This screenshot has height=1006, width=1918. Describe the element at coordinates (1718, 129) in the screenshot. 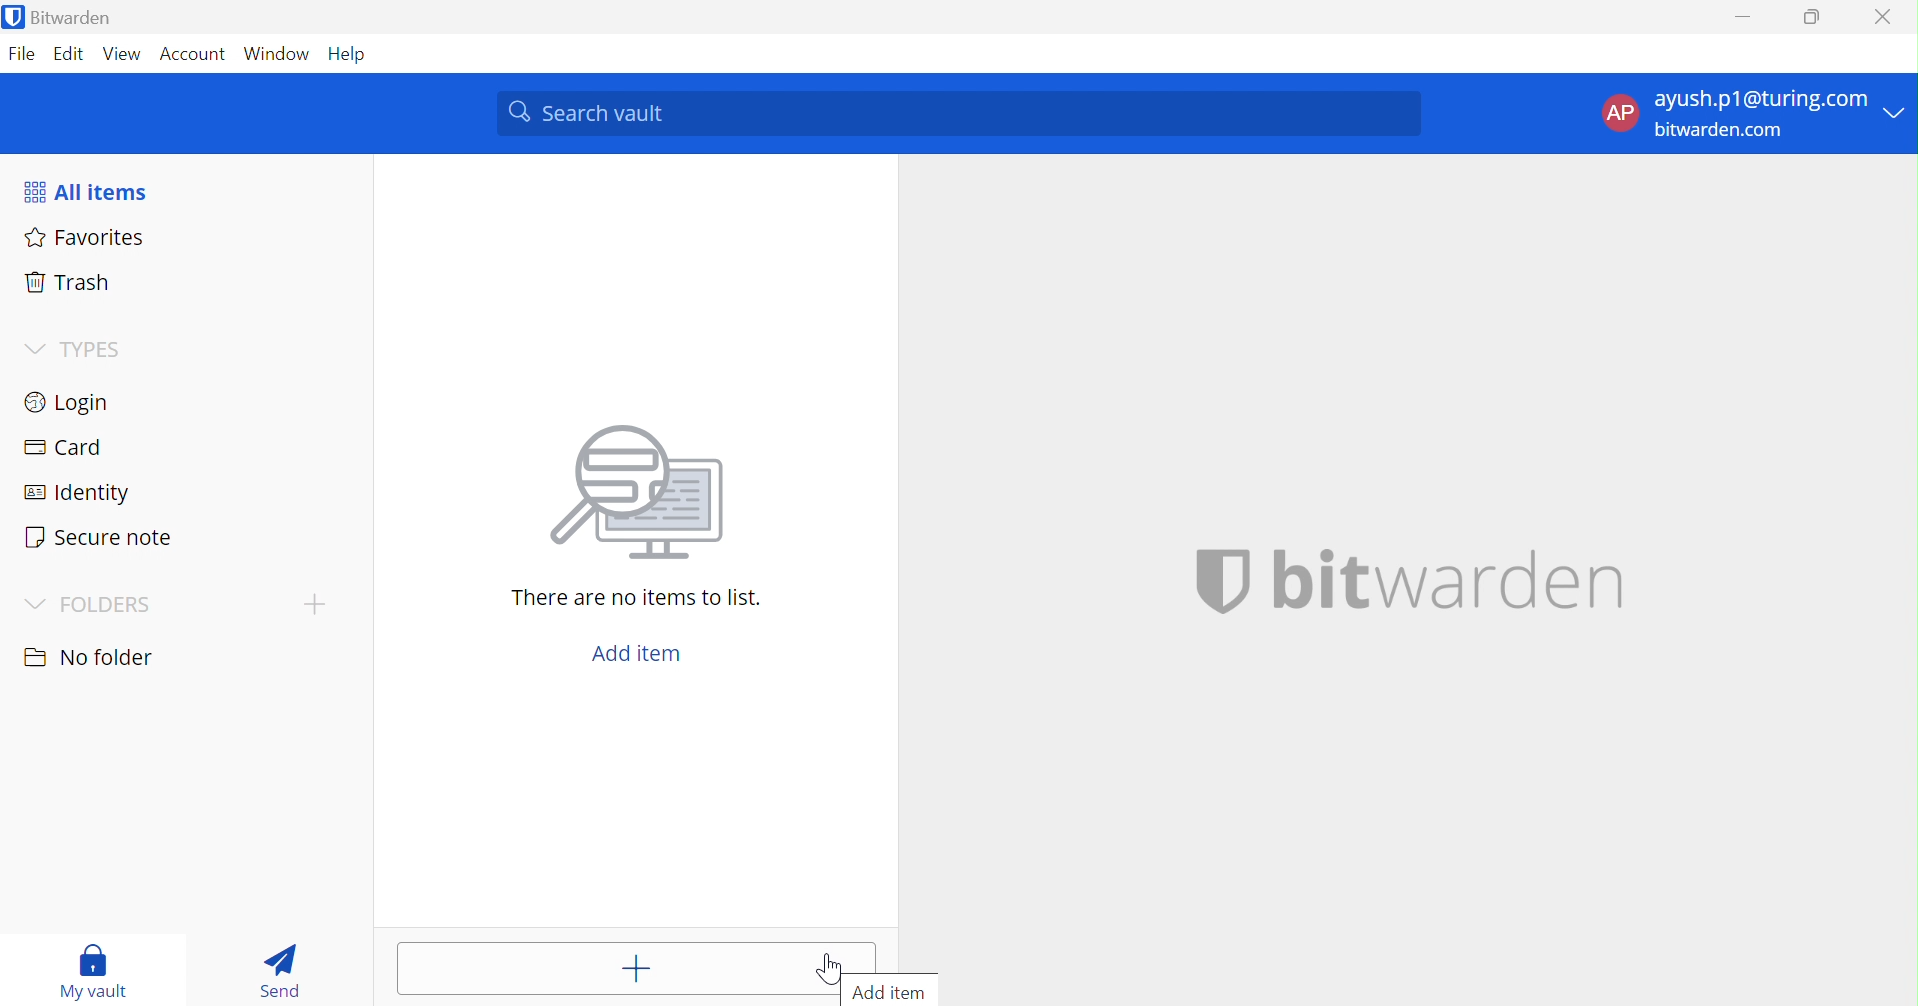

I see `bitwarden.com` at that location.